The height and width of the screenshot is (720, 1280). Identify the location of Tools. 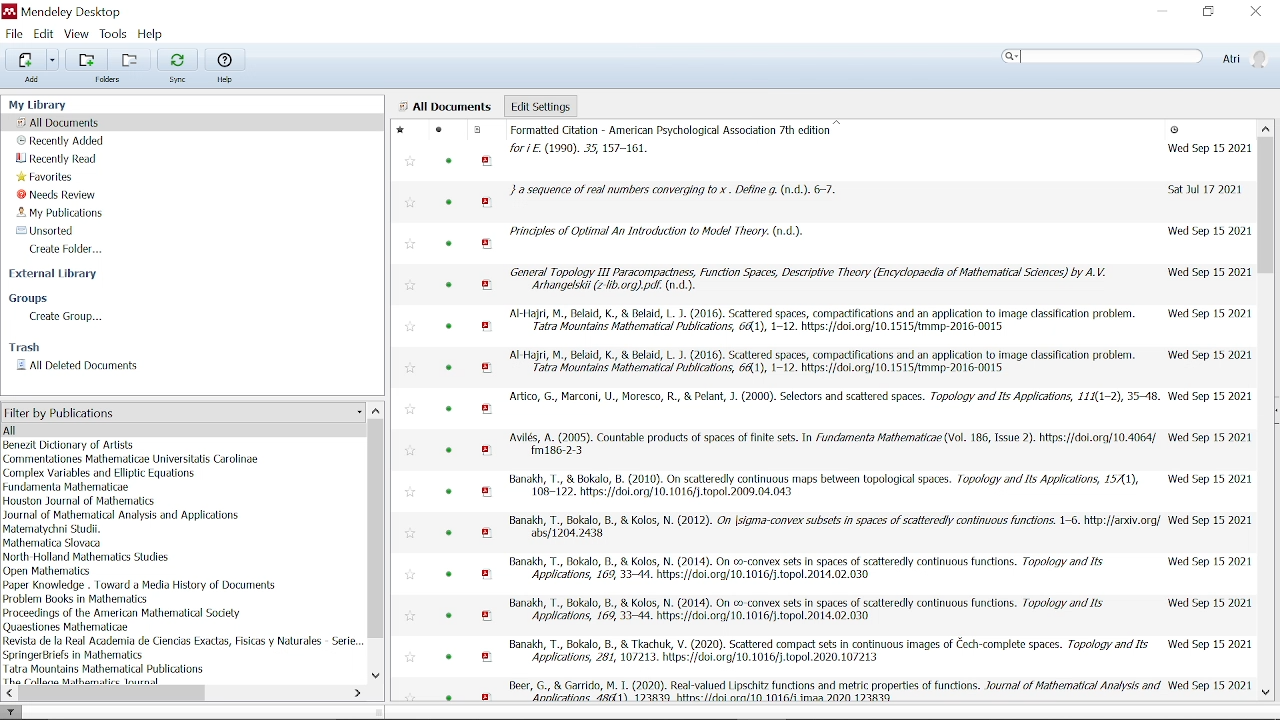
(113, 33).